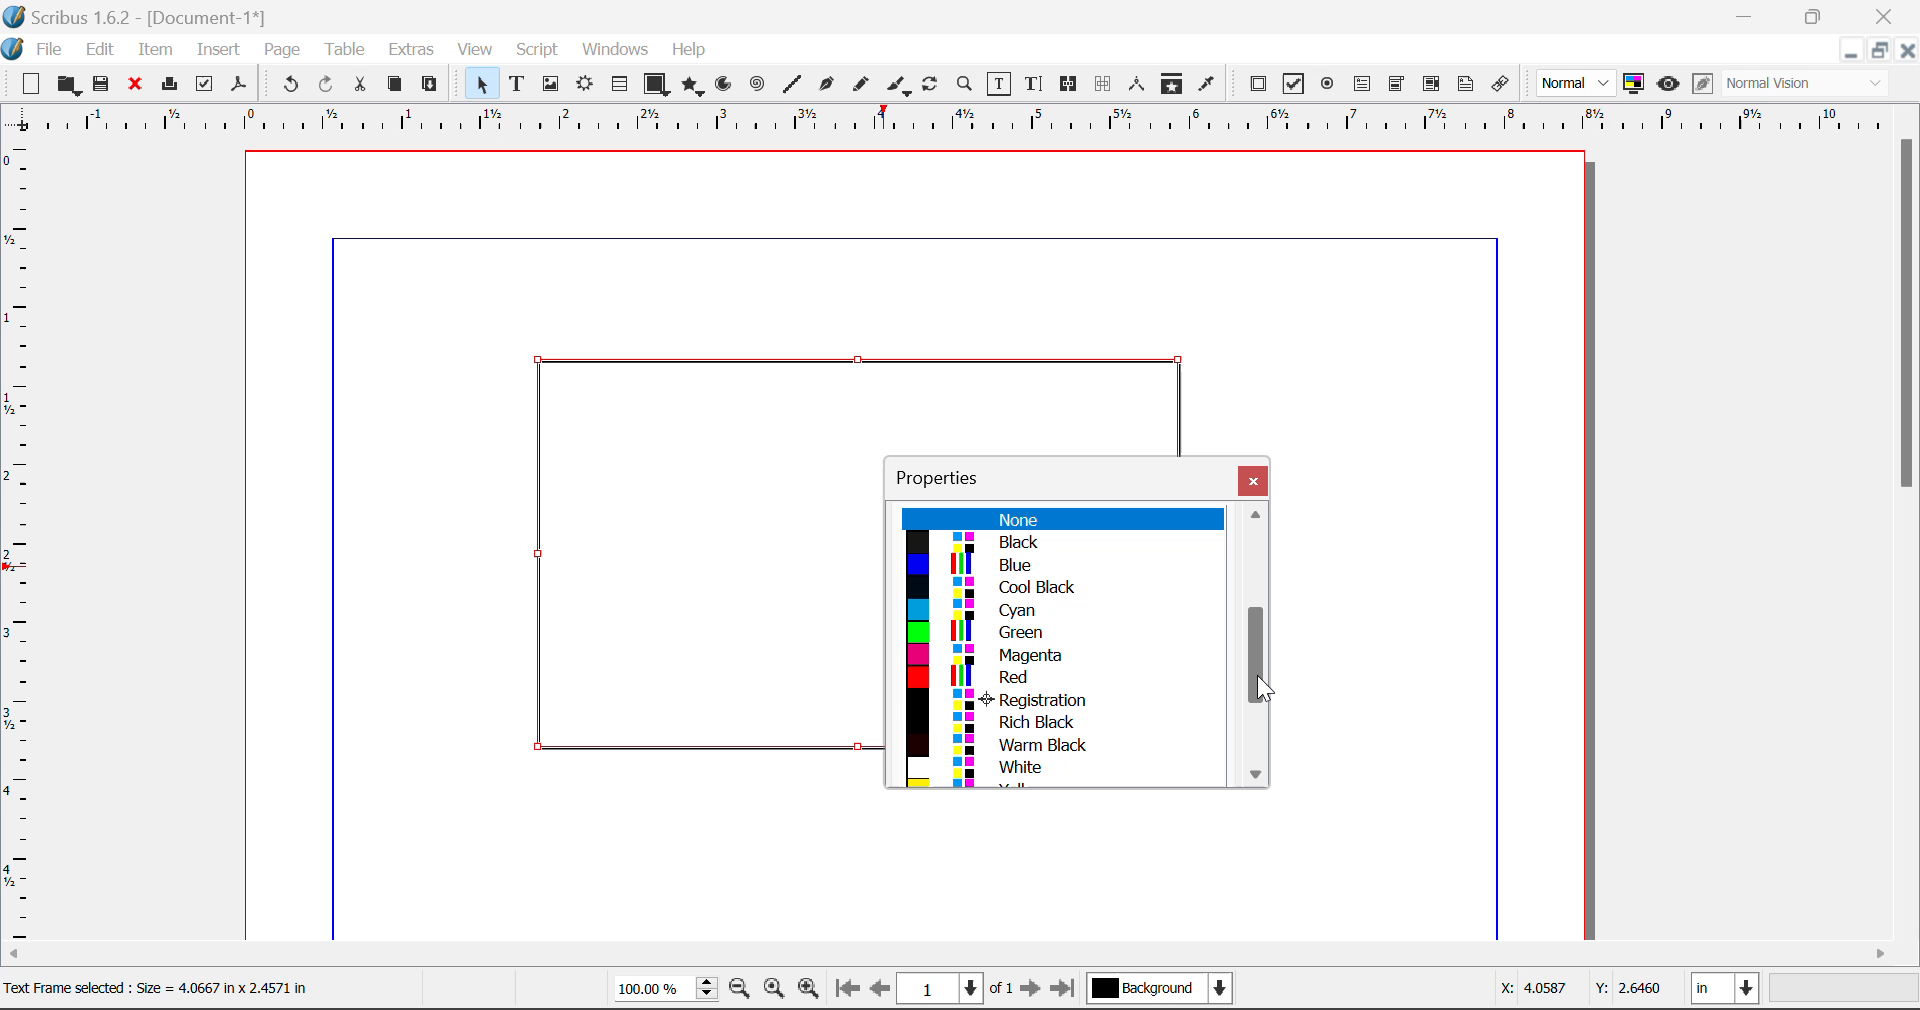 This screenshot has height=1010, width=1920. I want to click on White, so click(1064, 768).